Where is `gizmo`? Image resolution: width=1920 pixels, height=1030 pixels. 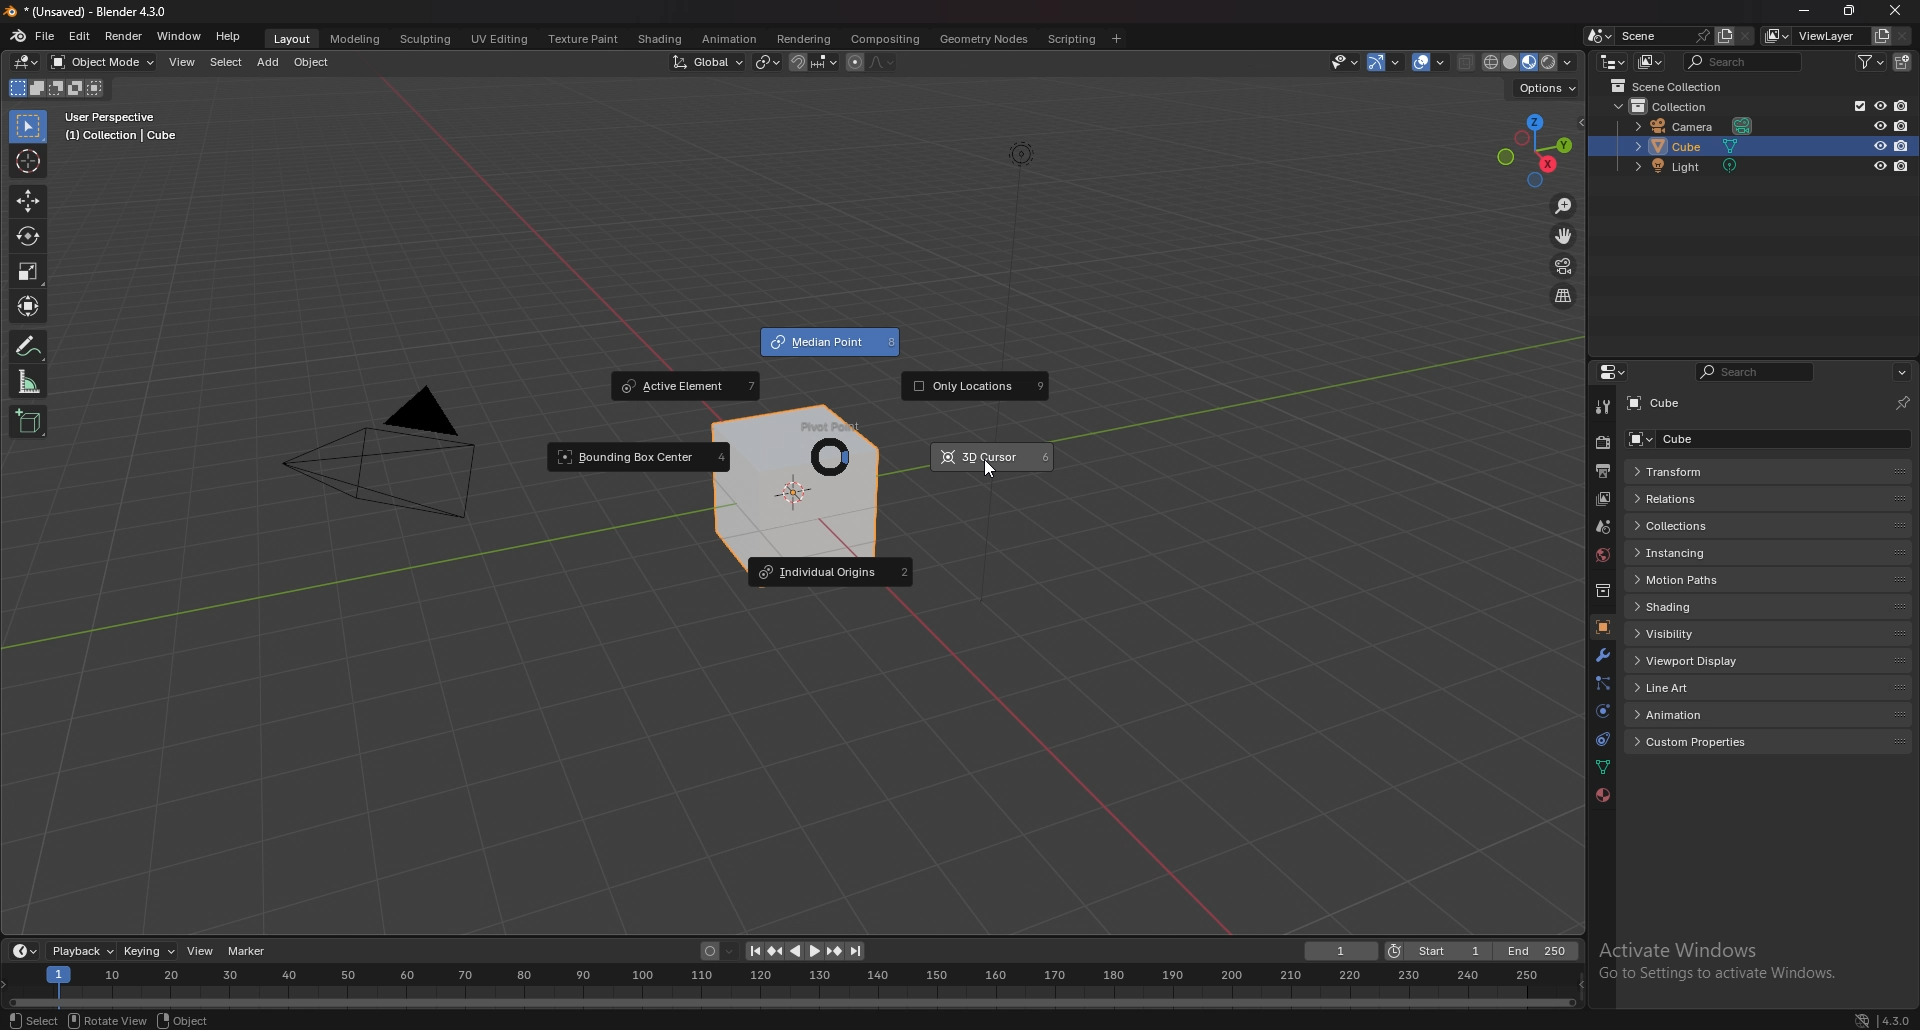 gizmo is located at coordinates (1386, 63).